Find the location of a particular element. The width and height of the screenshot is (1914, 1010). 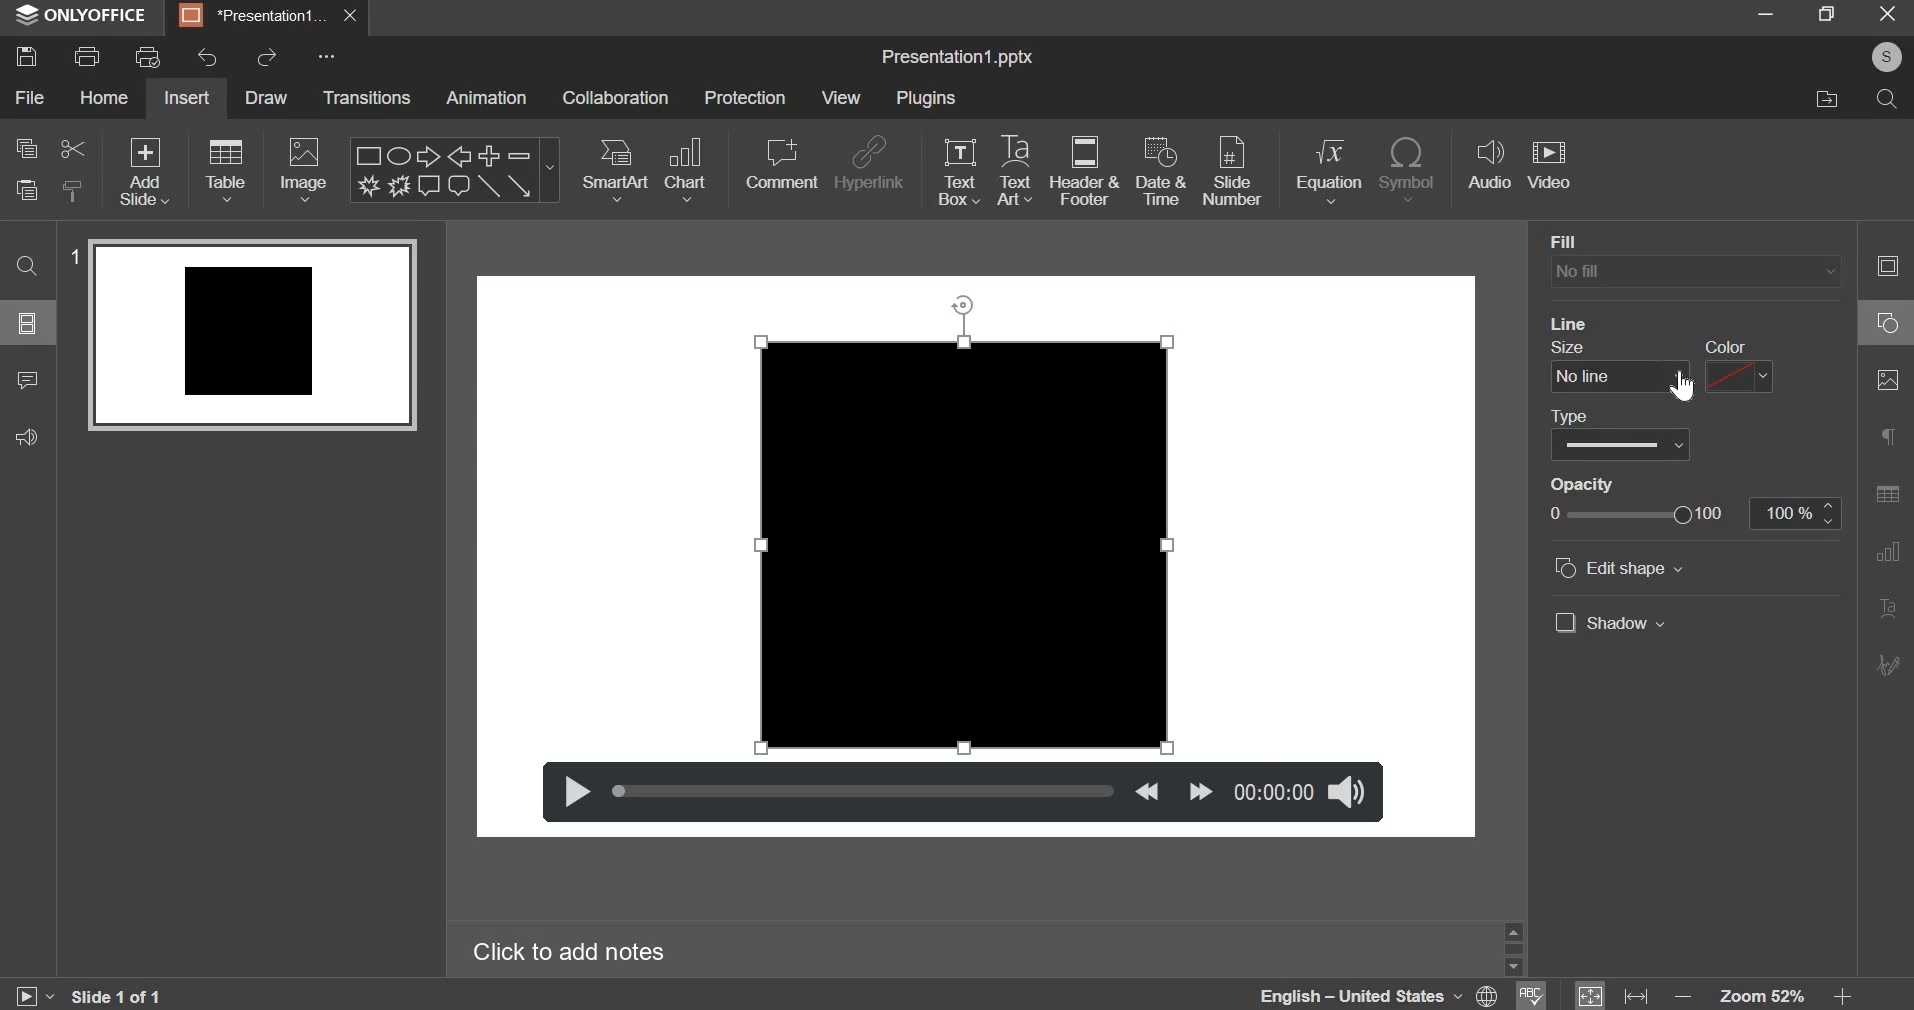

Up and Down  is located at coordinates (1517, 946).